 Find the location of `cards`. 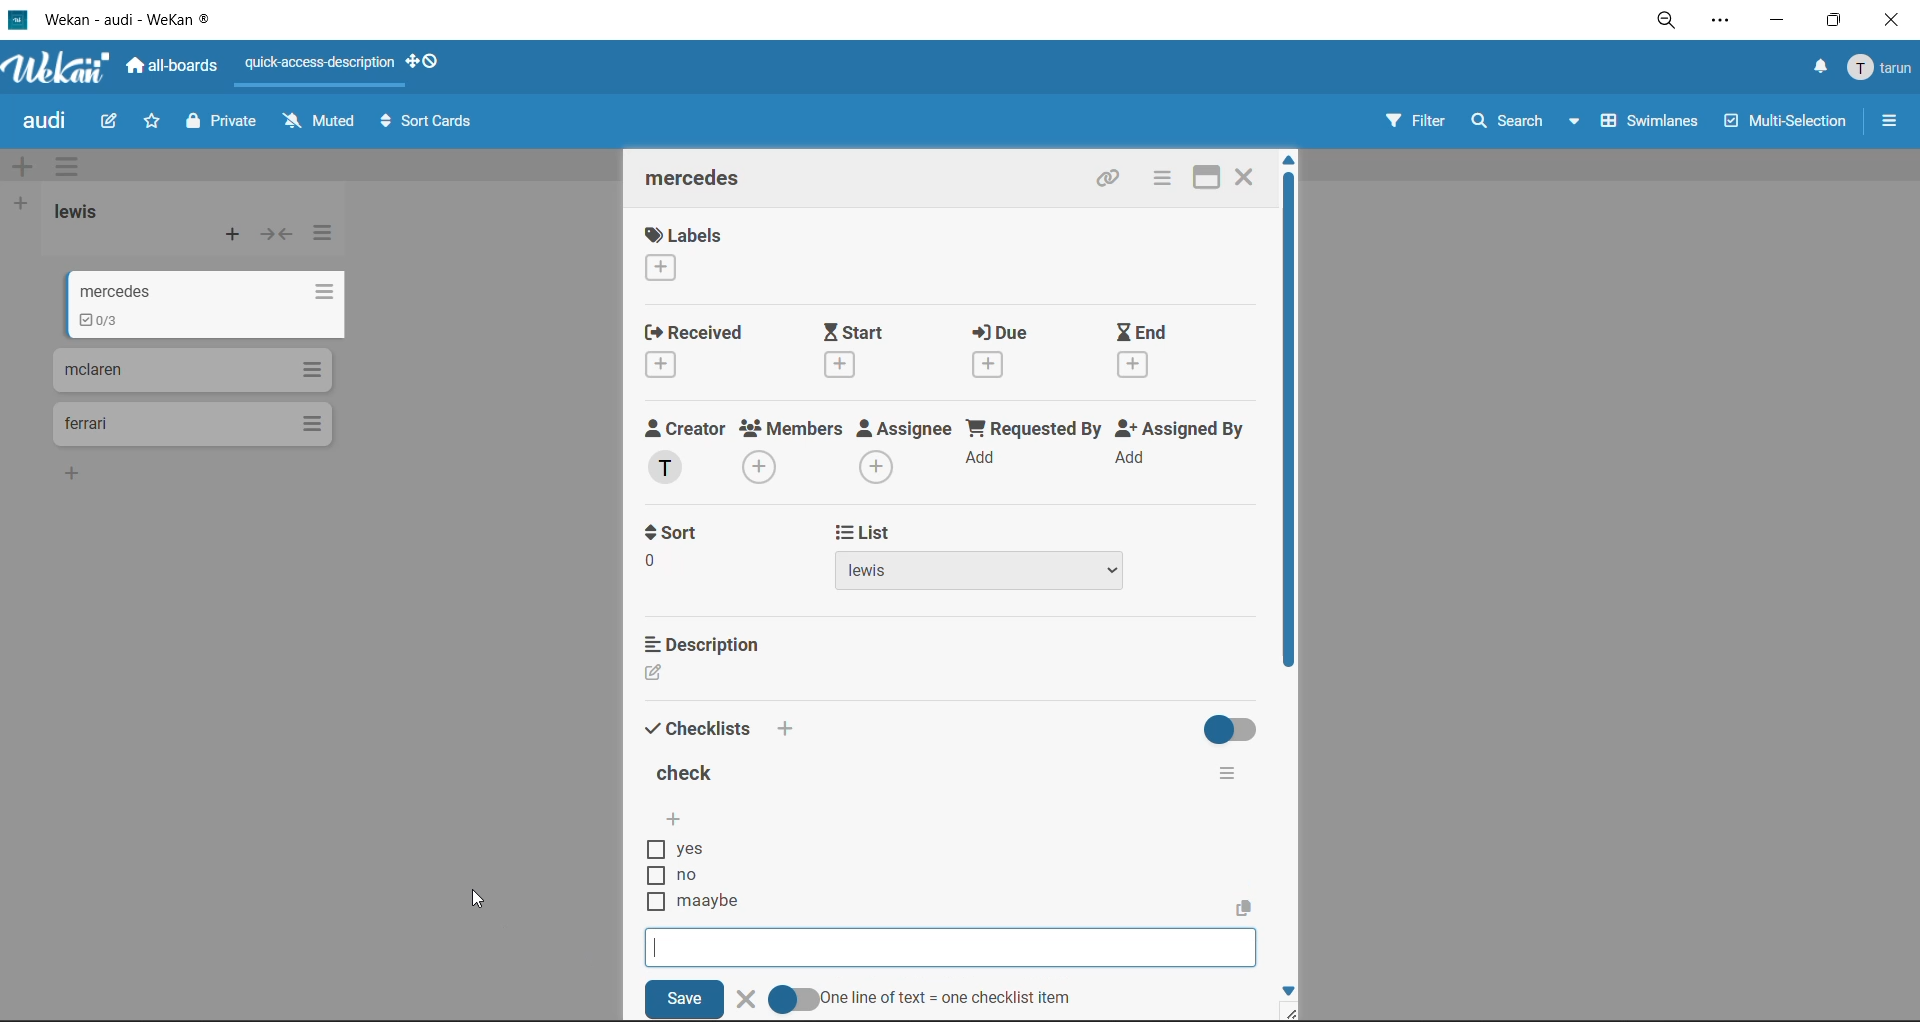

cards is located at coordinates (187, 372).